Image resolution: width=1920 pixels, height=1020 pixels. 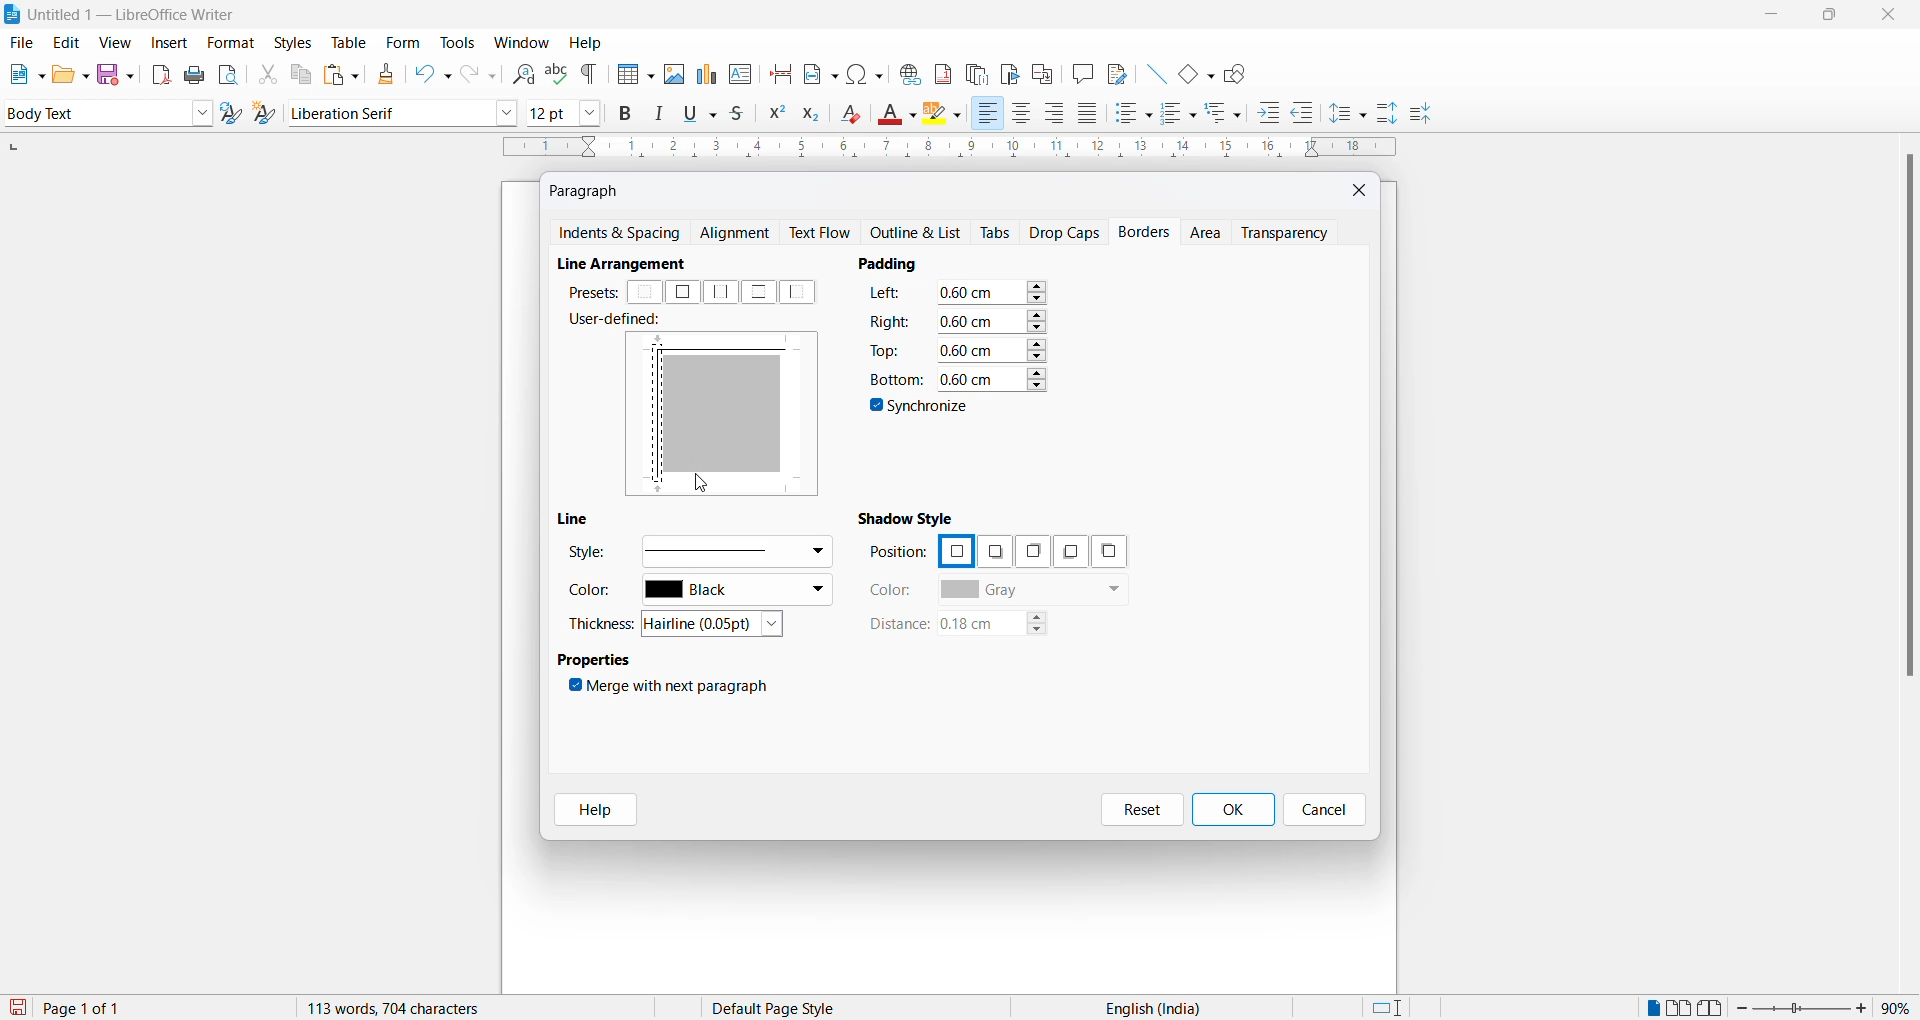 I want to click on shadow style, so click(x=910, y=517).